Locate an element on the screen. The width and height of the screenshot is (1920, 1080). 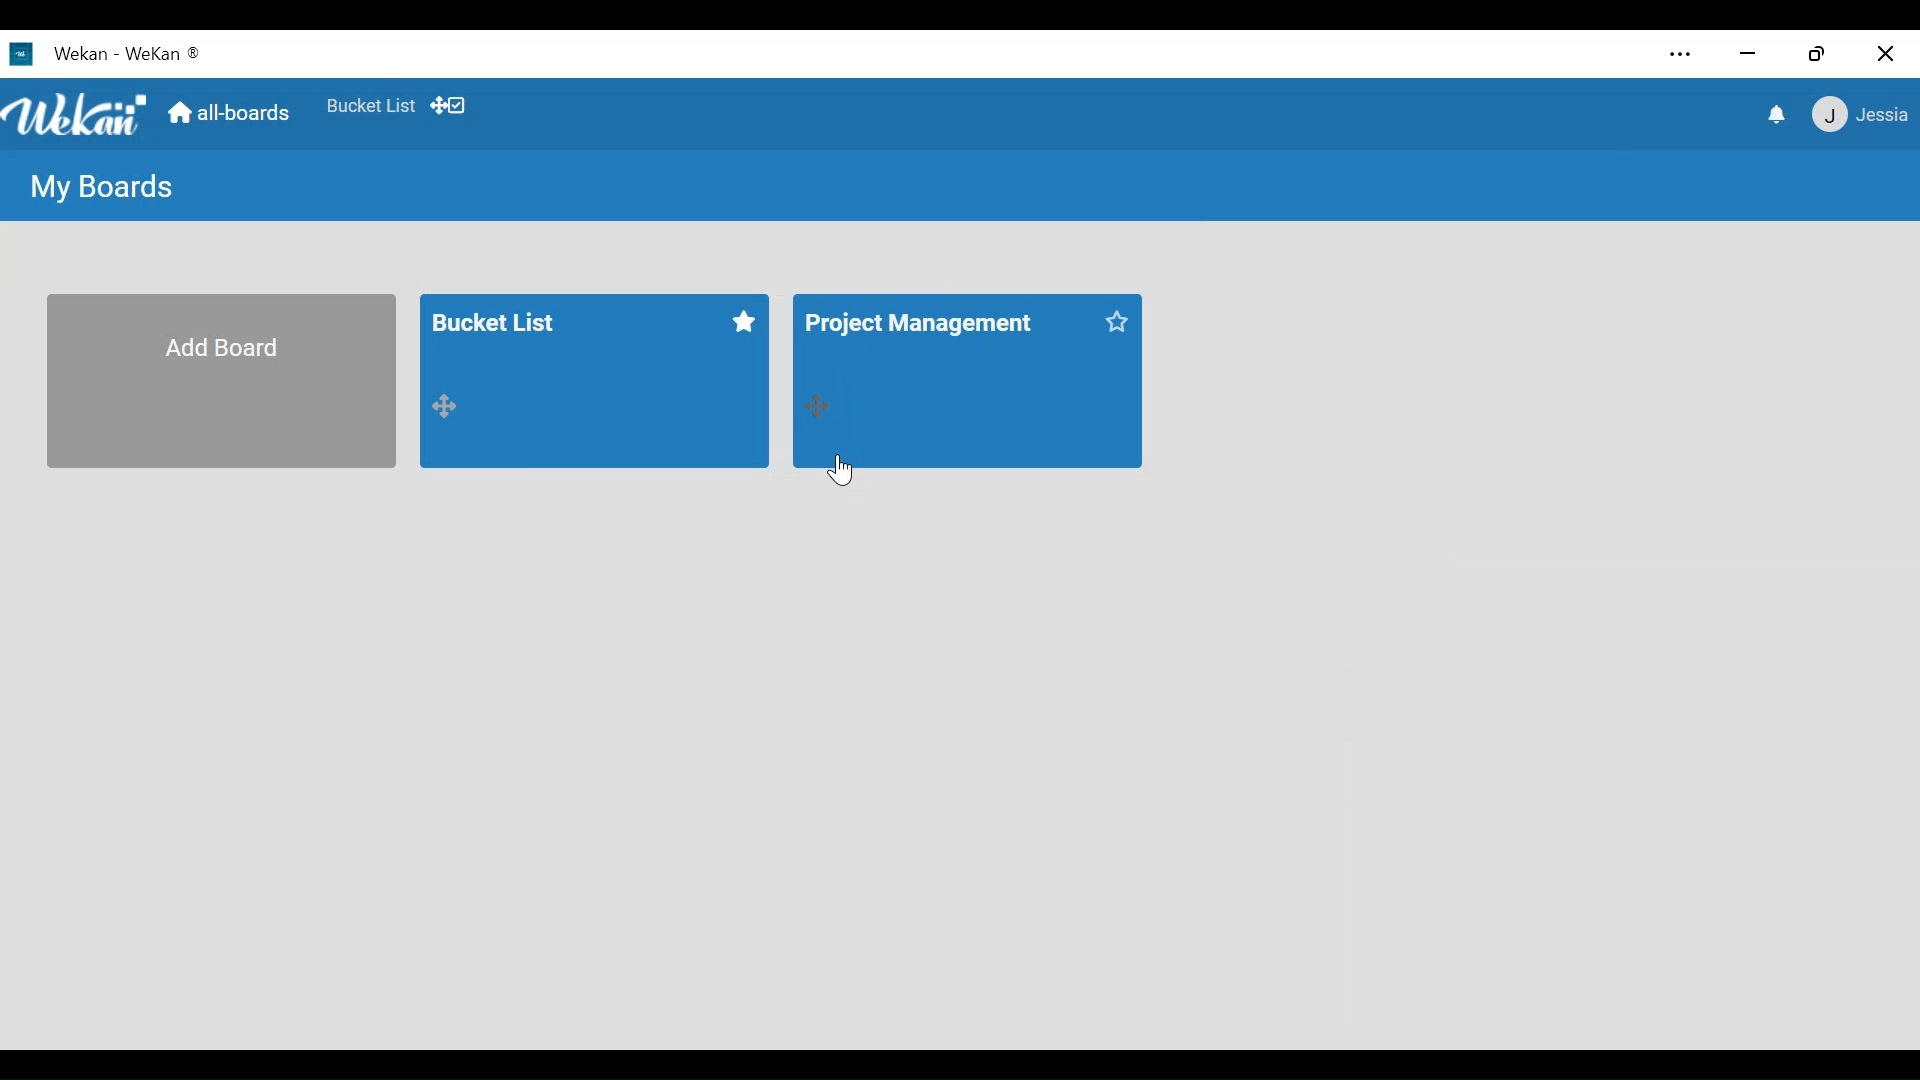
Close is located at coordinates (1885, 49).